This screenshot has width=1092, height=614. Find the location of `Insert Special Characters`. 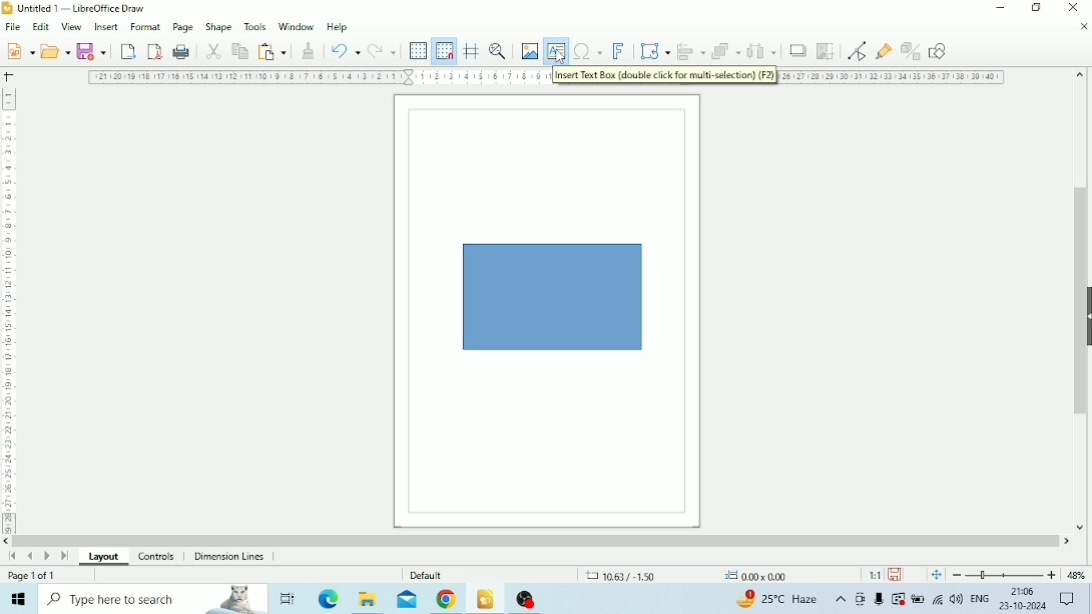

Insert Special Characters is located at coordinates (588, 51).